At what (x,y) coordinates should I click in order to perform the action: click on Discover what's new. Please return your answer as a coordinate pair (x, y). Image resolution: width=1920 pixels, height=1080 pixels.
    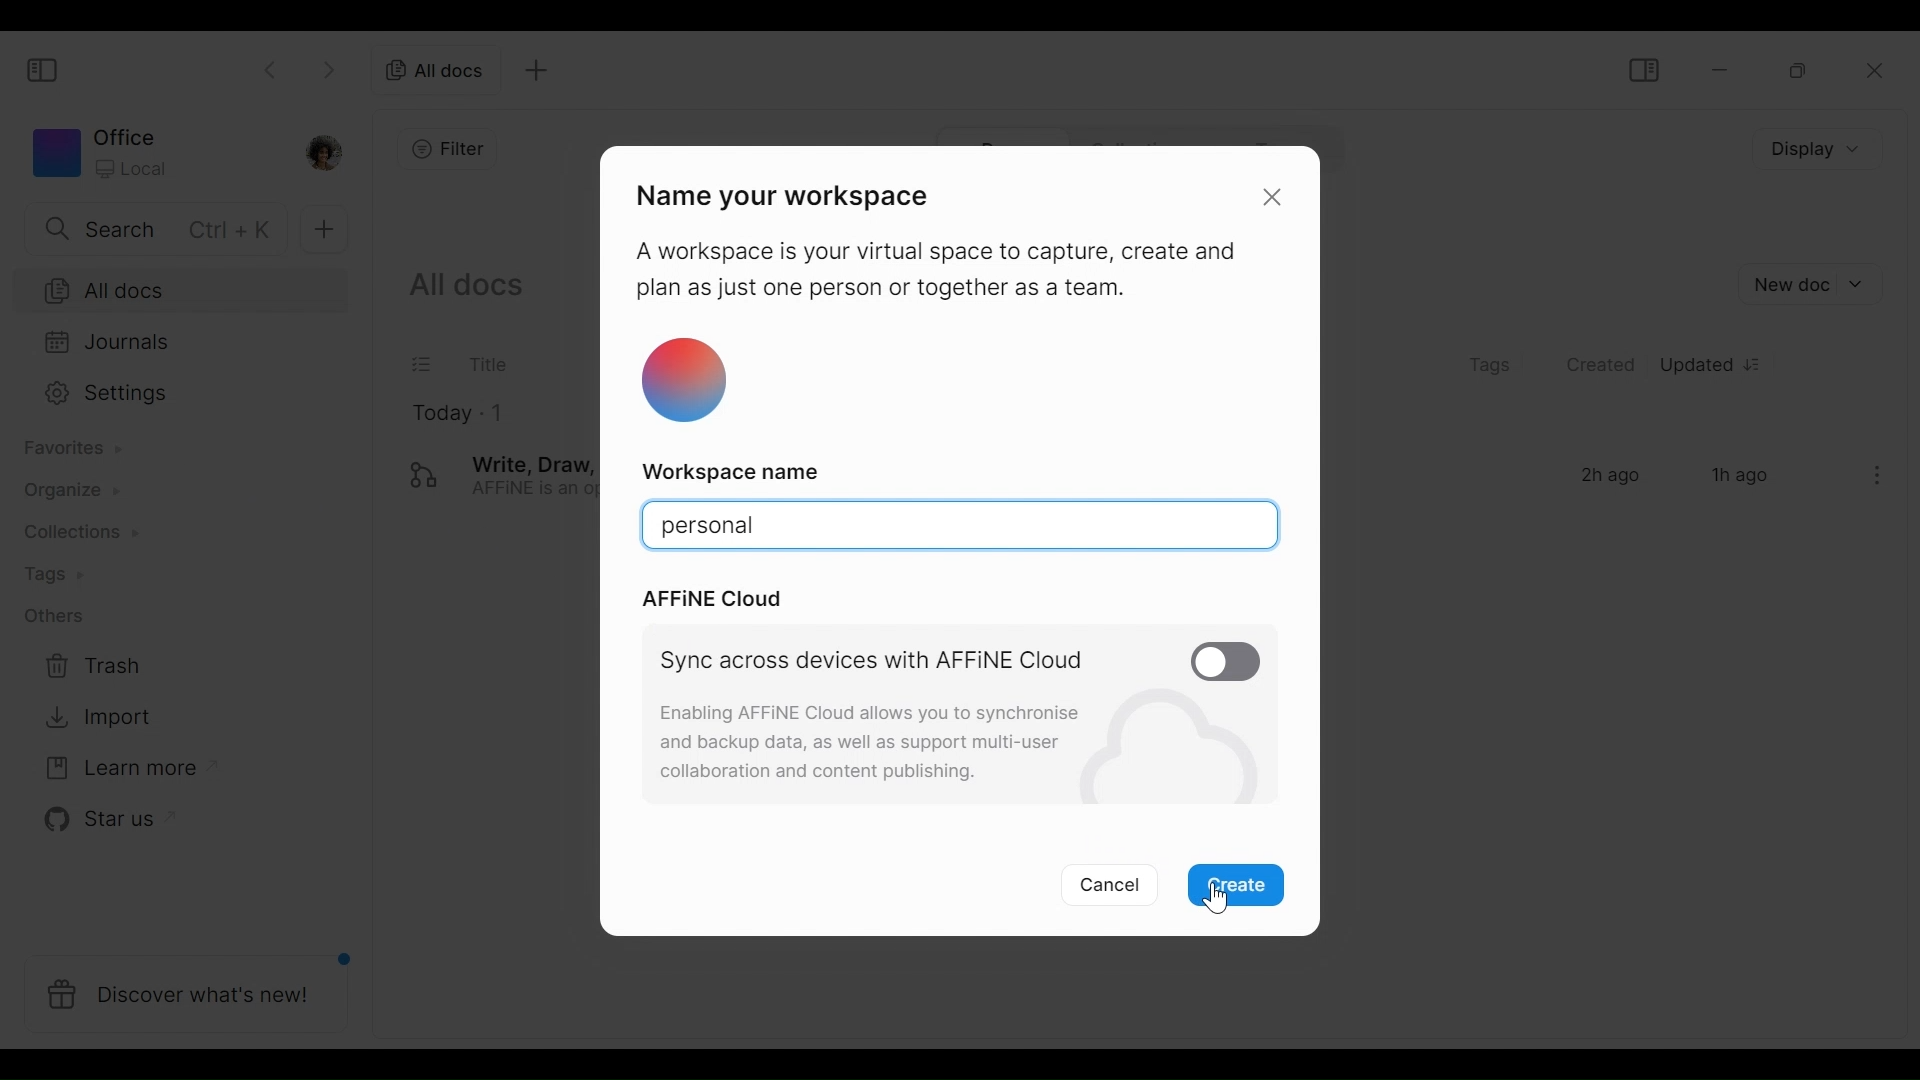
    Looking at the image, I should click on (185, 989).